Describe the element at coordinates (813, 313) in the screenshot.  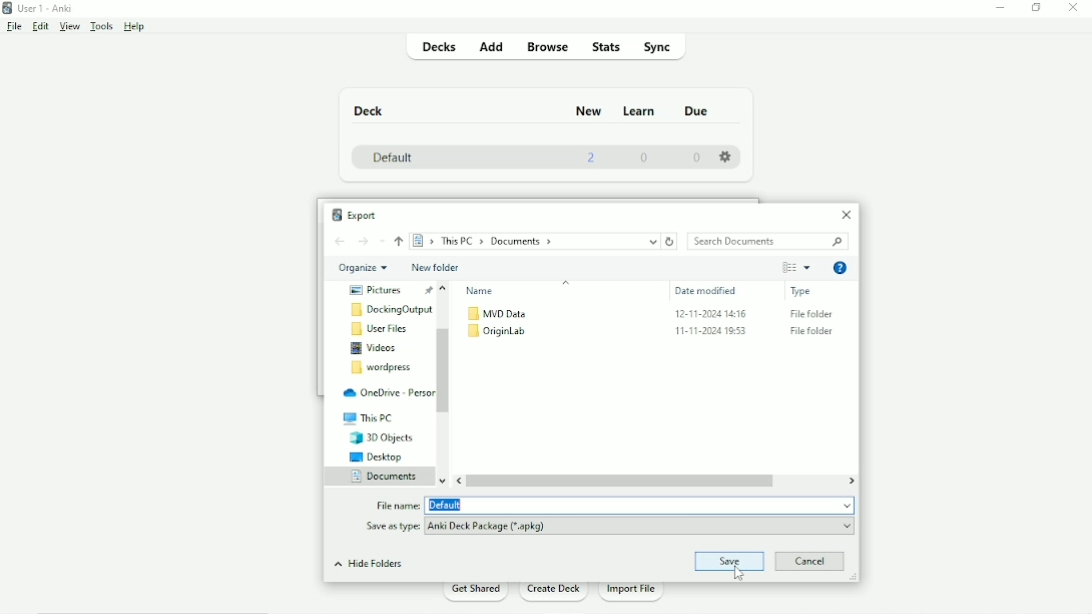
I see `File Folder` at that location.